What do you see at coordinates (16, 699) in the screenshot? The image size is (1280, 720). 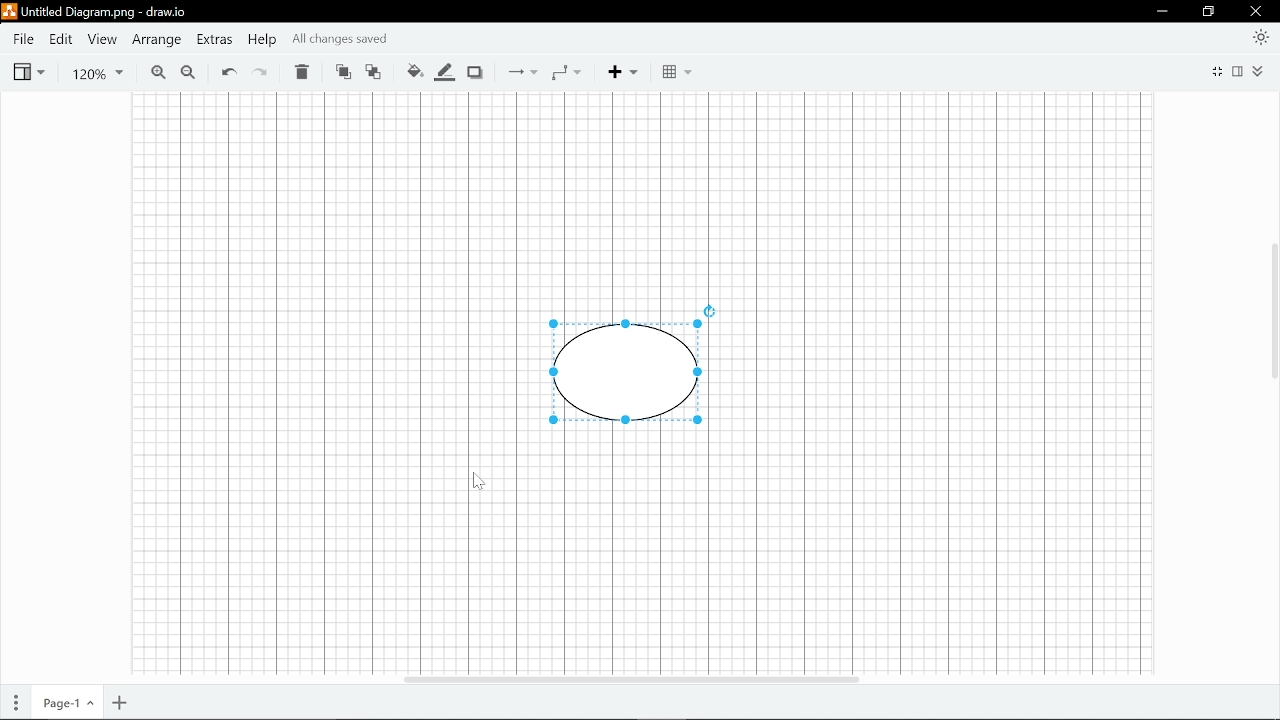 I see `Pages` at bounding box center [16, 699].